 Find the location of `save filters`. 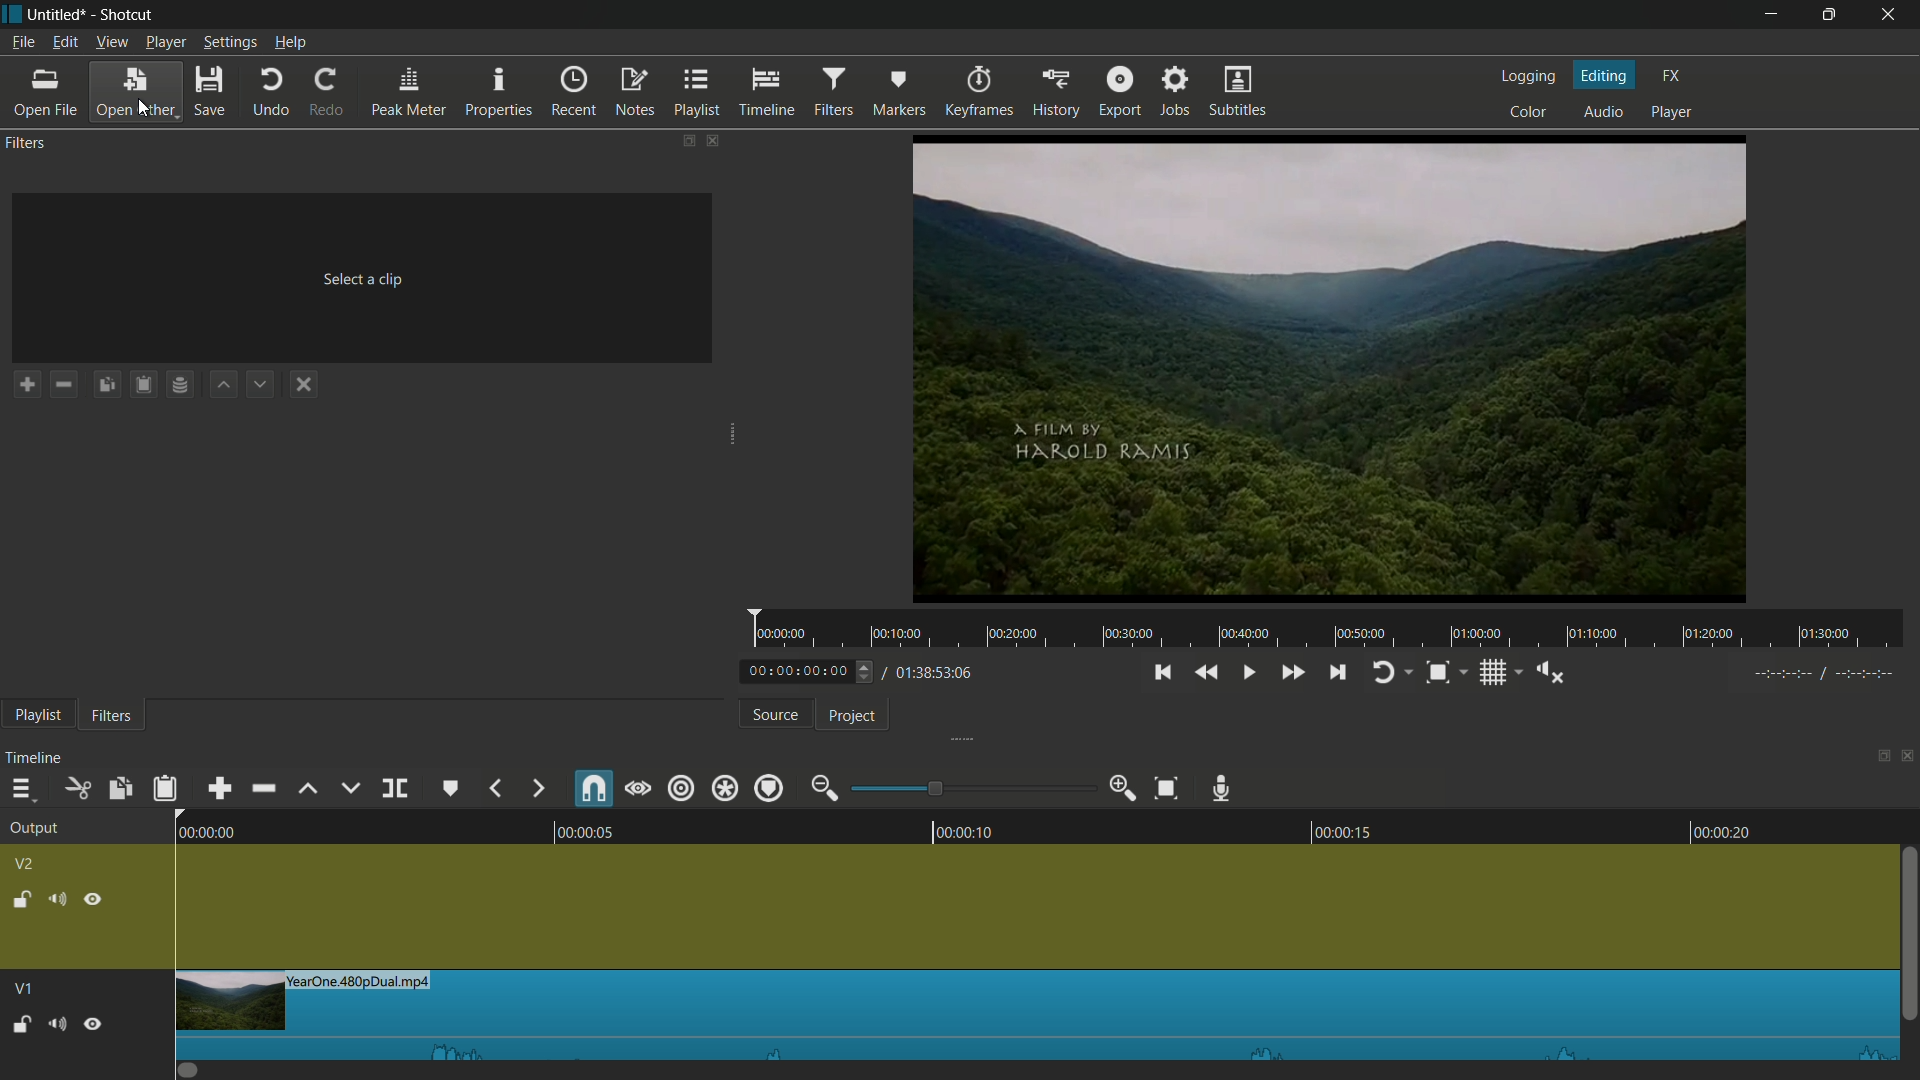

save filters is located at coordinates (145, 385).